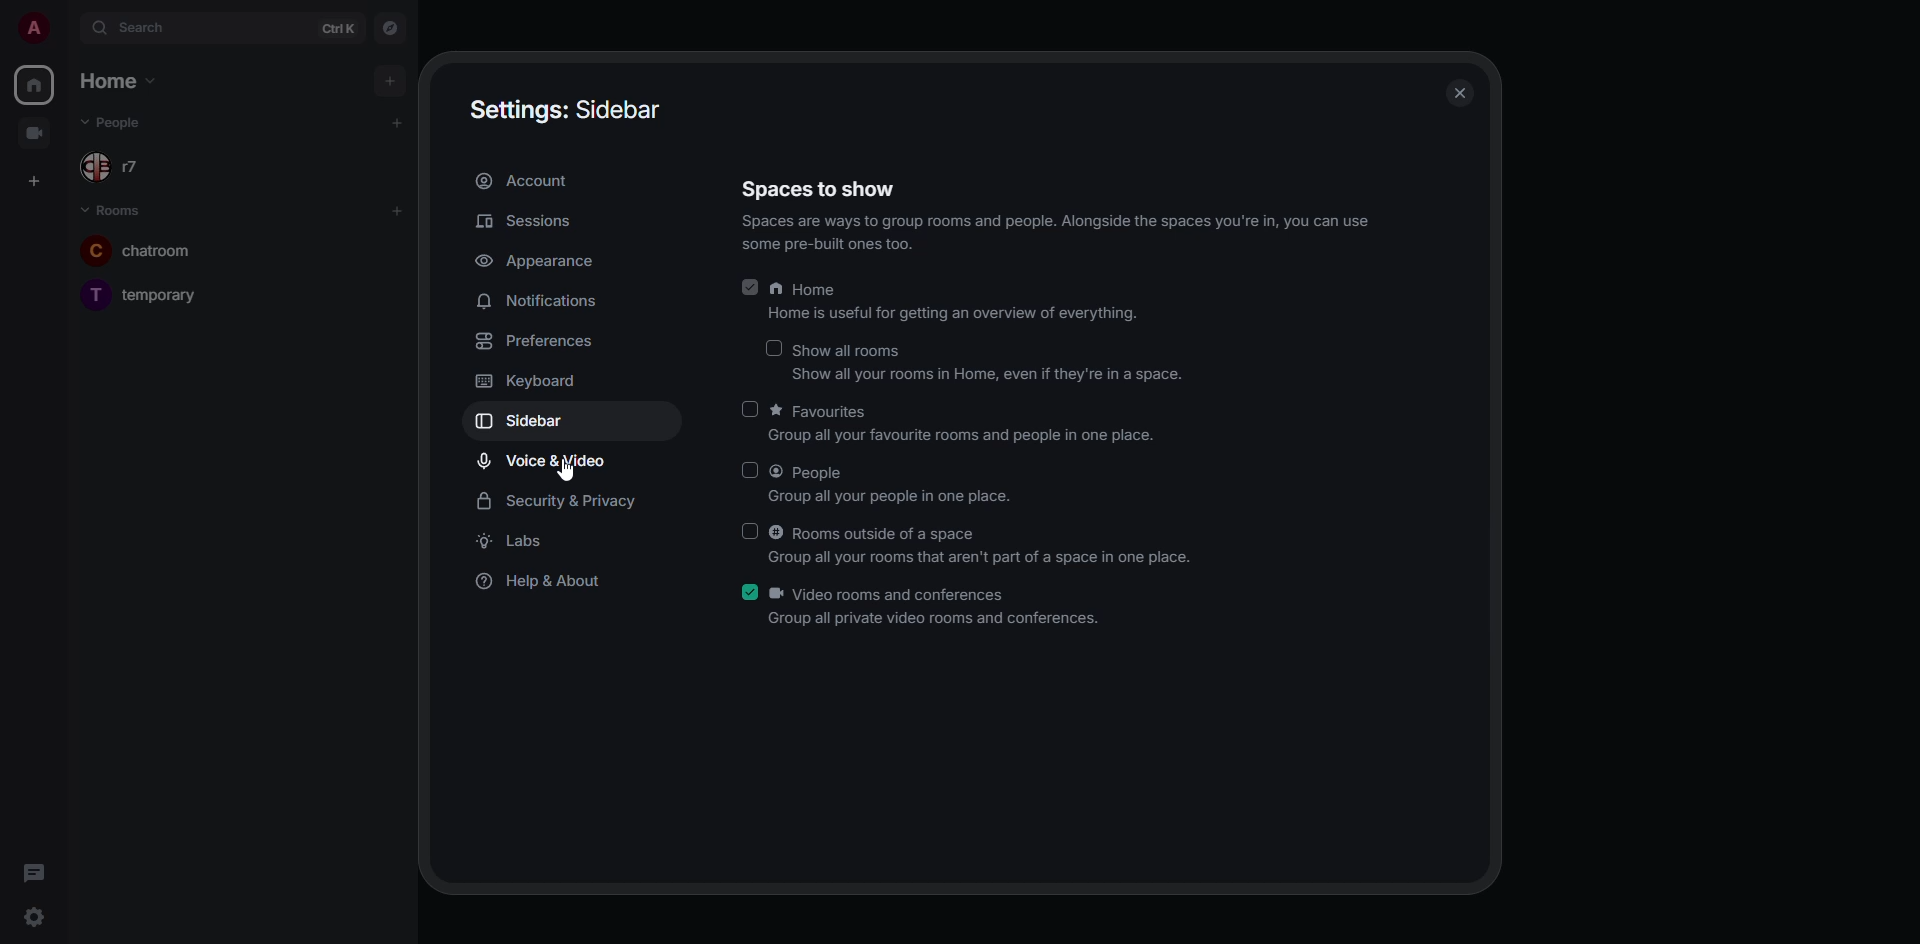  I want to click on click to enable, so click(772, 348).